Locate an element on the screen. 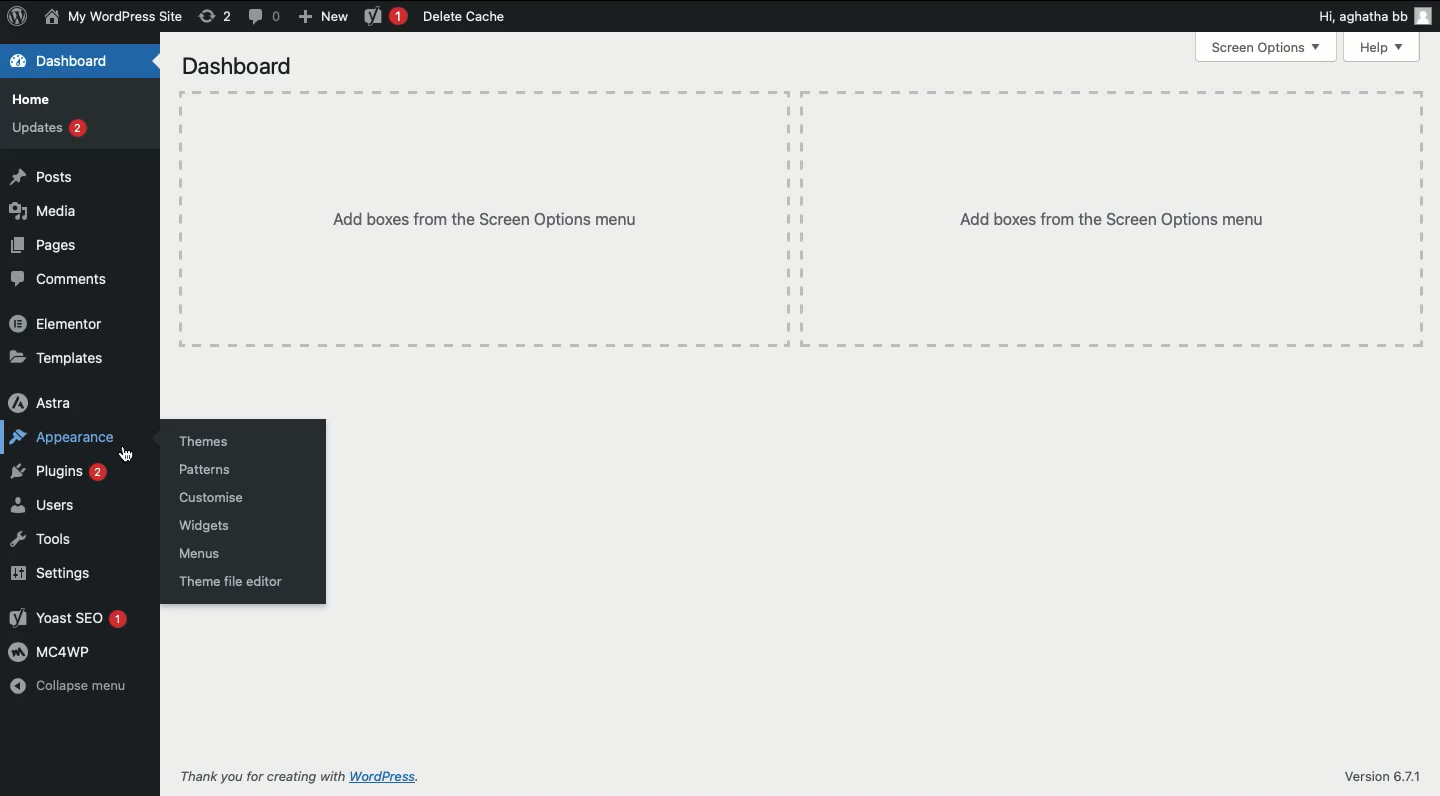  logo is located at coordinates (21, 21).